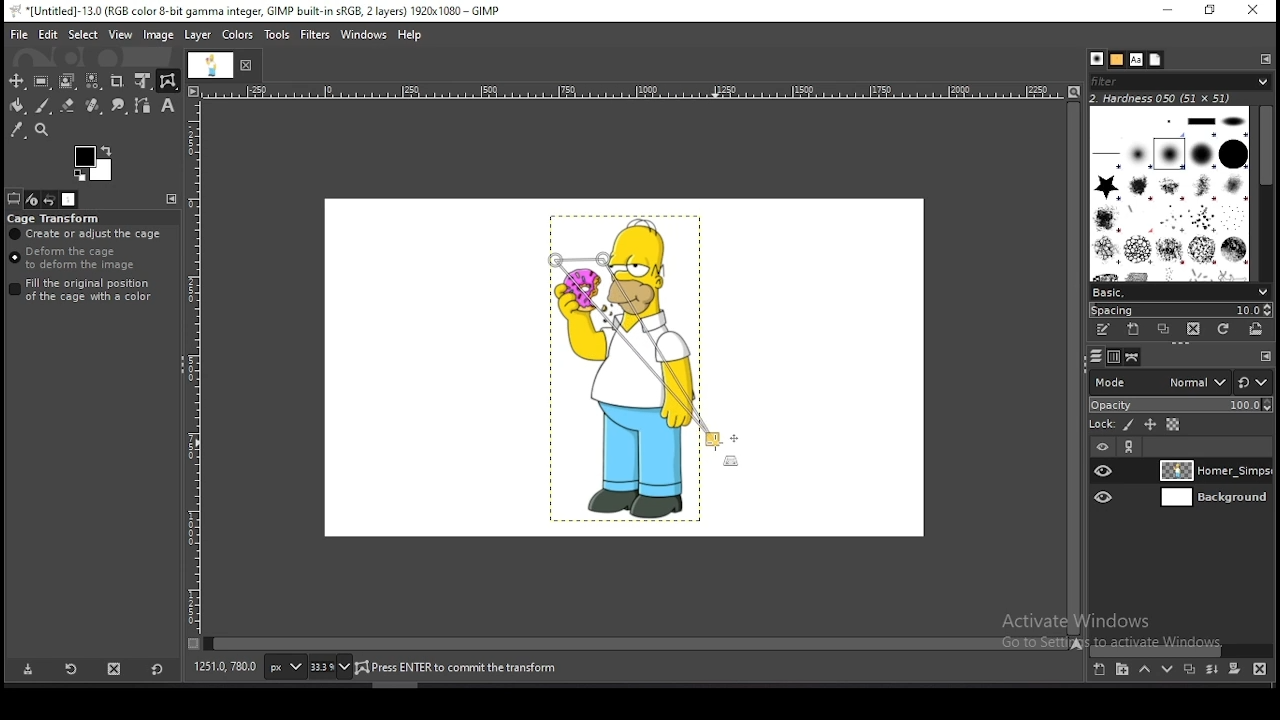 The image size is (1280, 720). I want to click on delete brush, so click(1195, 330).